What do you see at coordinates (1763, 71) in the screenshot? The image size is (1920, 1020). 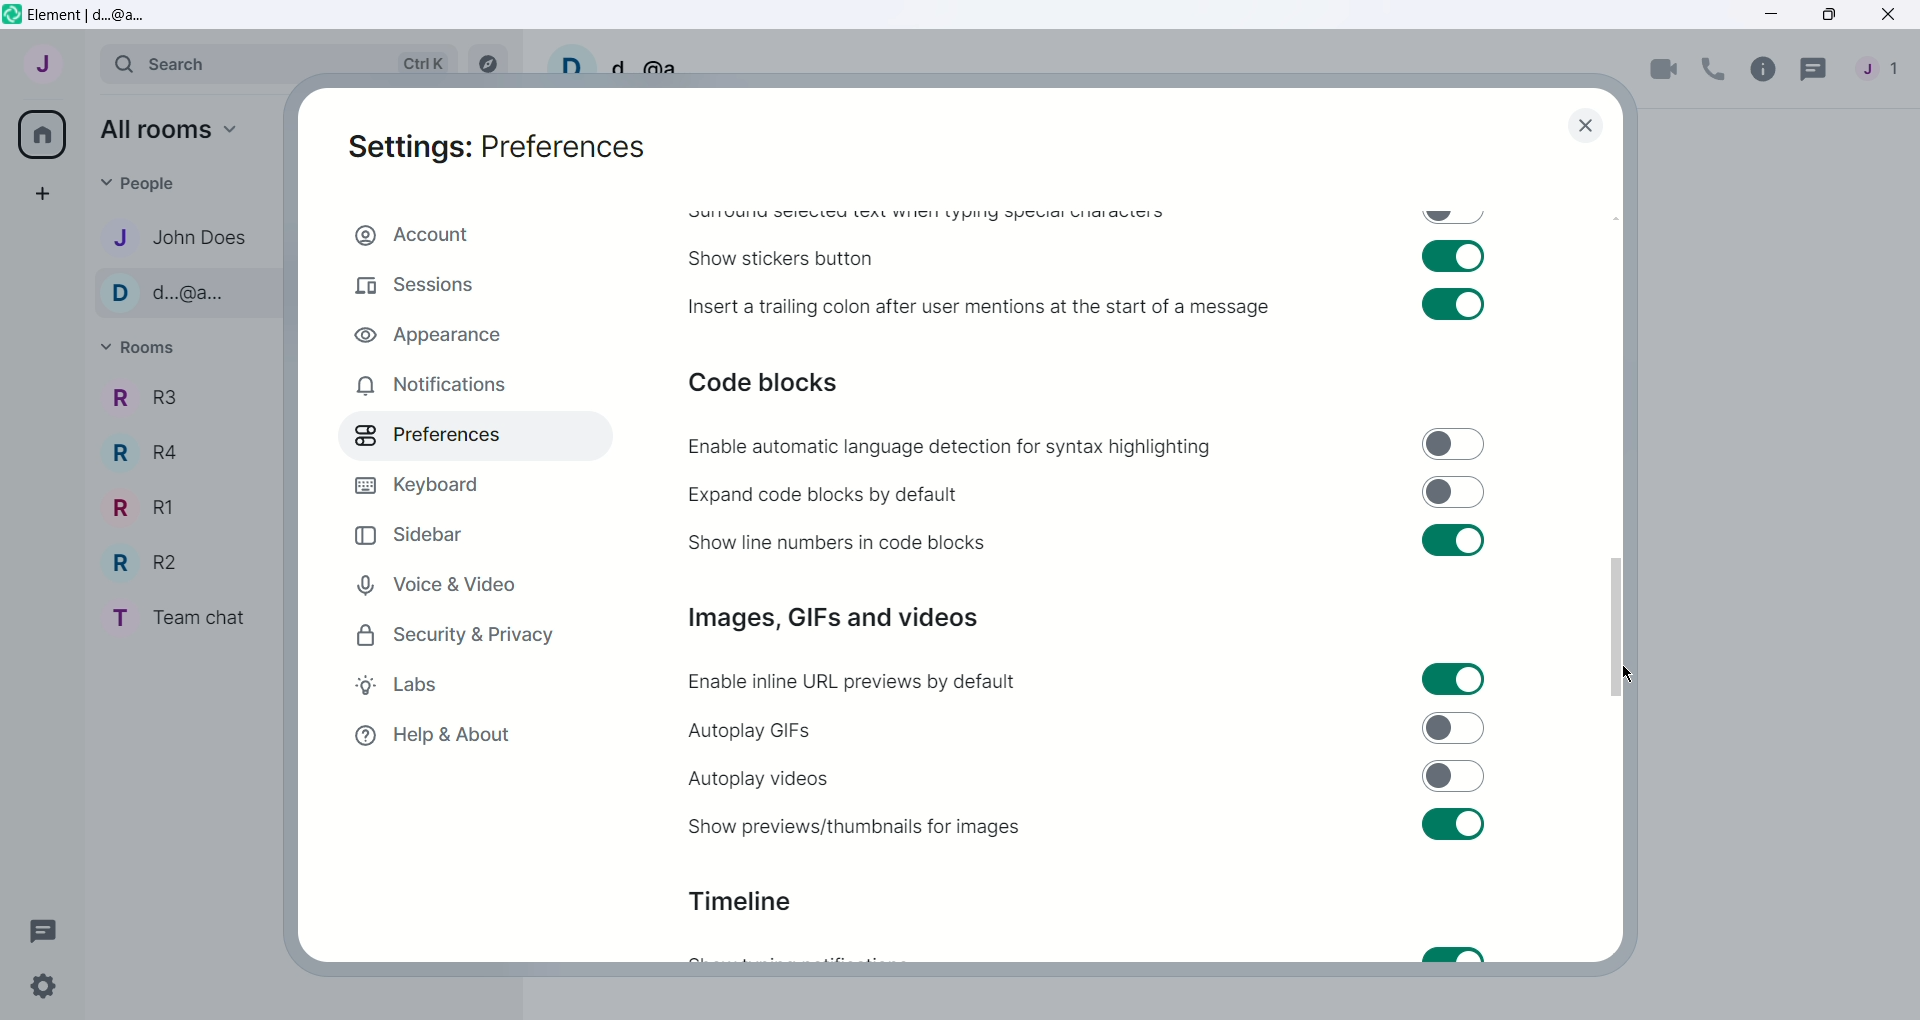 I see `Room info` at bounding box center [1763, 71].